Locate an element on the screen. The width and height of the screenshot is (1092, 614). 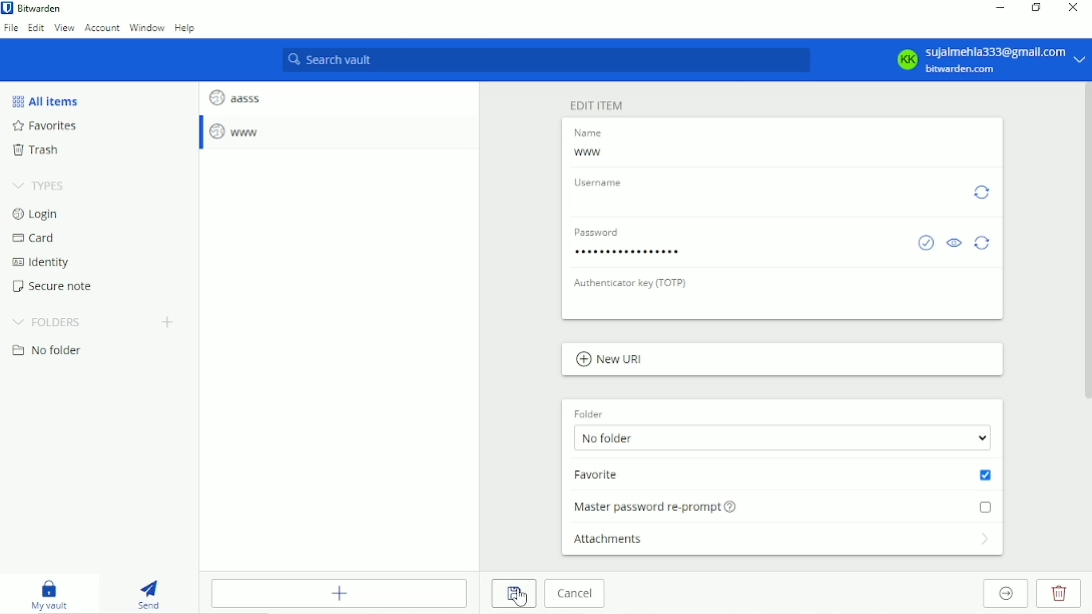
Edit is located at coordinates (37, 29).